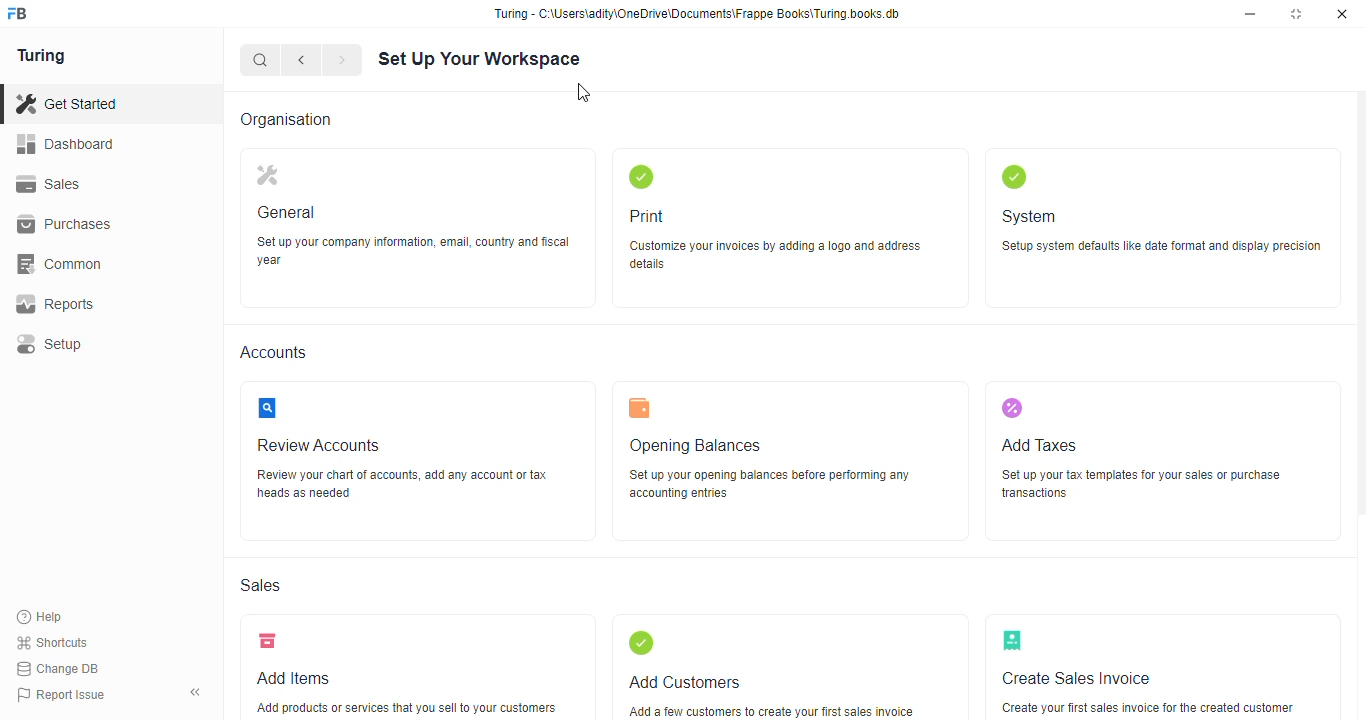 The image size is (1366, 720). Describe the element at coordinates (197, 692) in the screenshot. I see `collapse` at that location.